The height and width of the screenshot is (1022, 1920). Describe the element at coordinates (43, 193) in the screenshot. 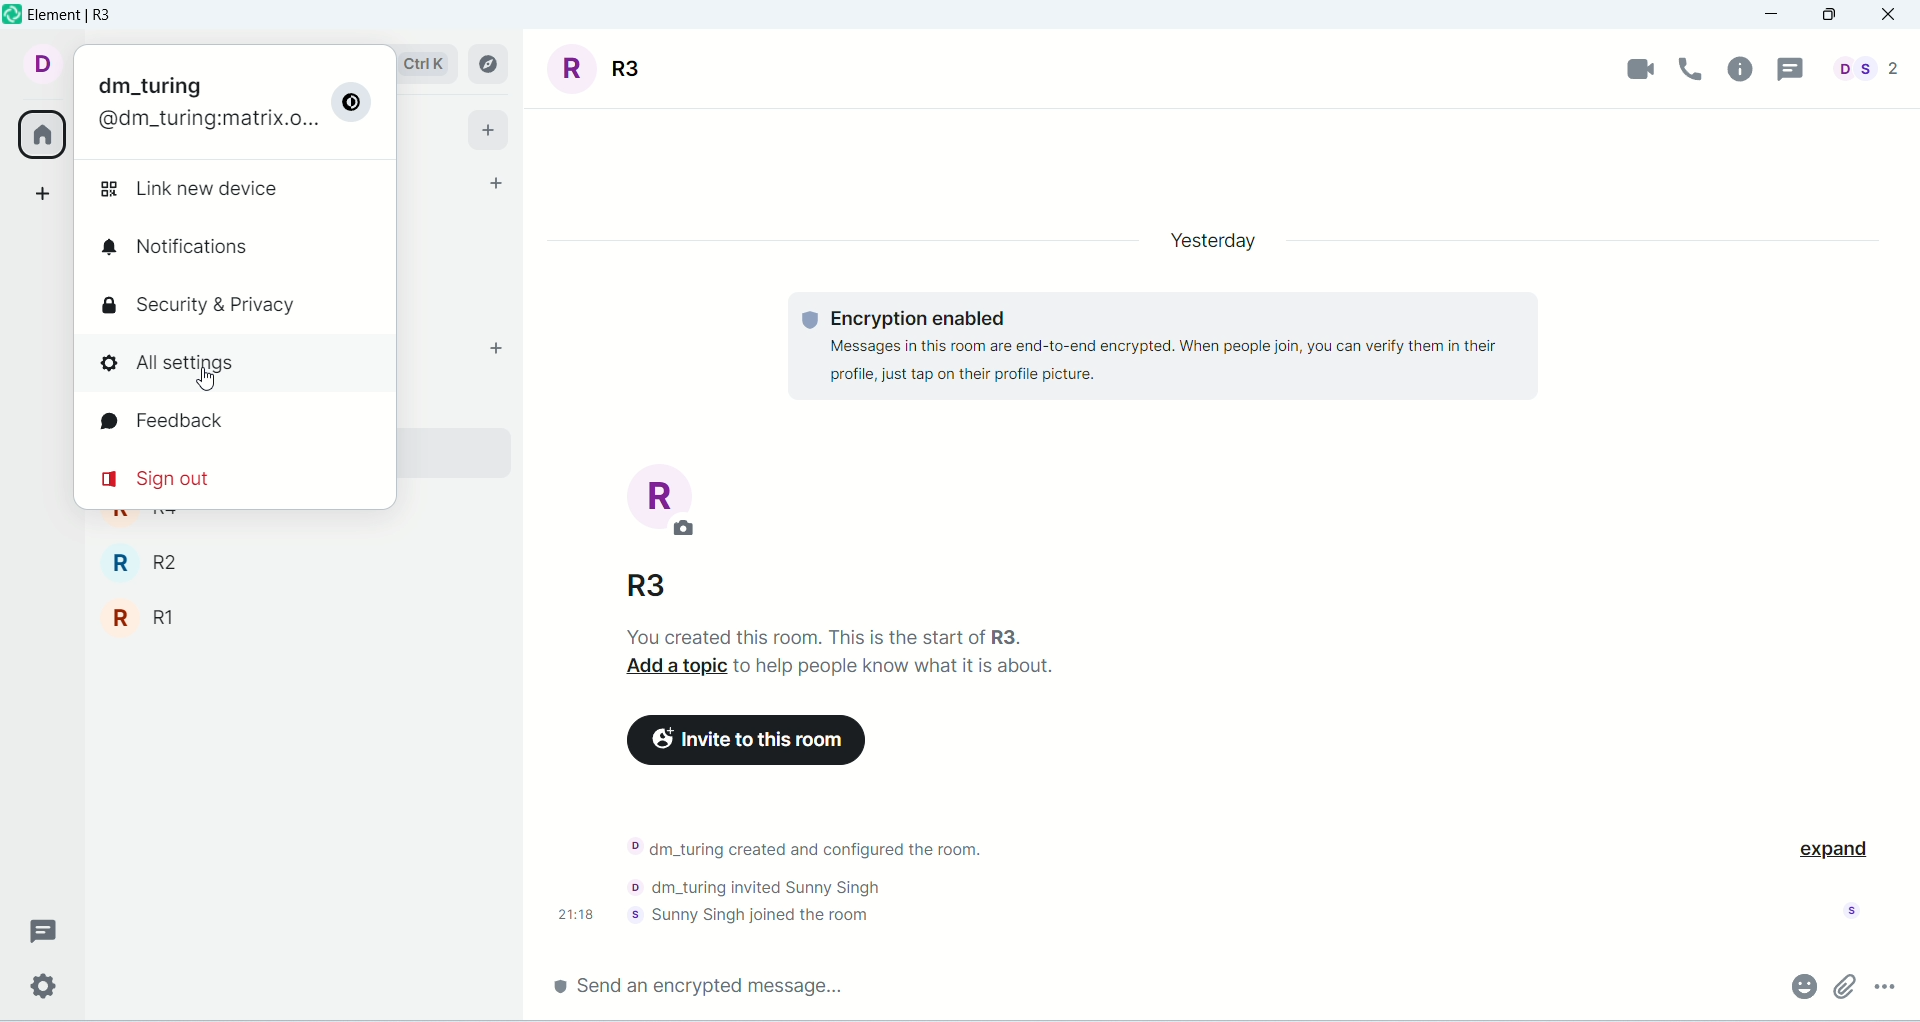

I see `create a space` at that location.